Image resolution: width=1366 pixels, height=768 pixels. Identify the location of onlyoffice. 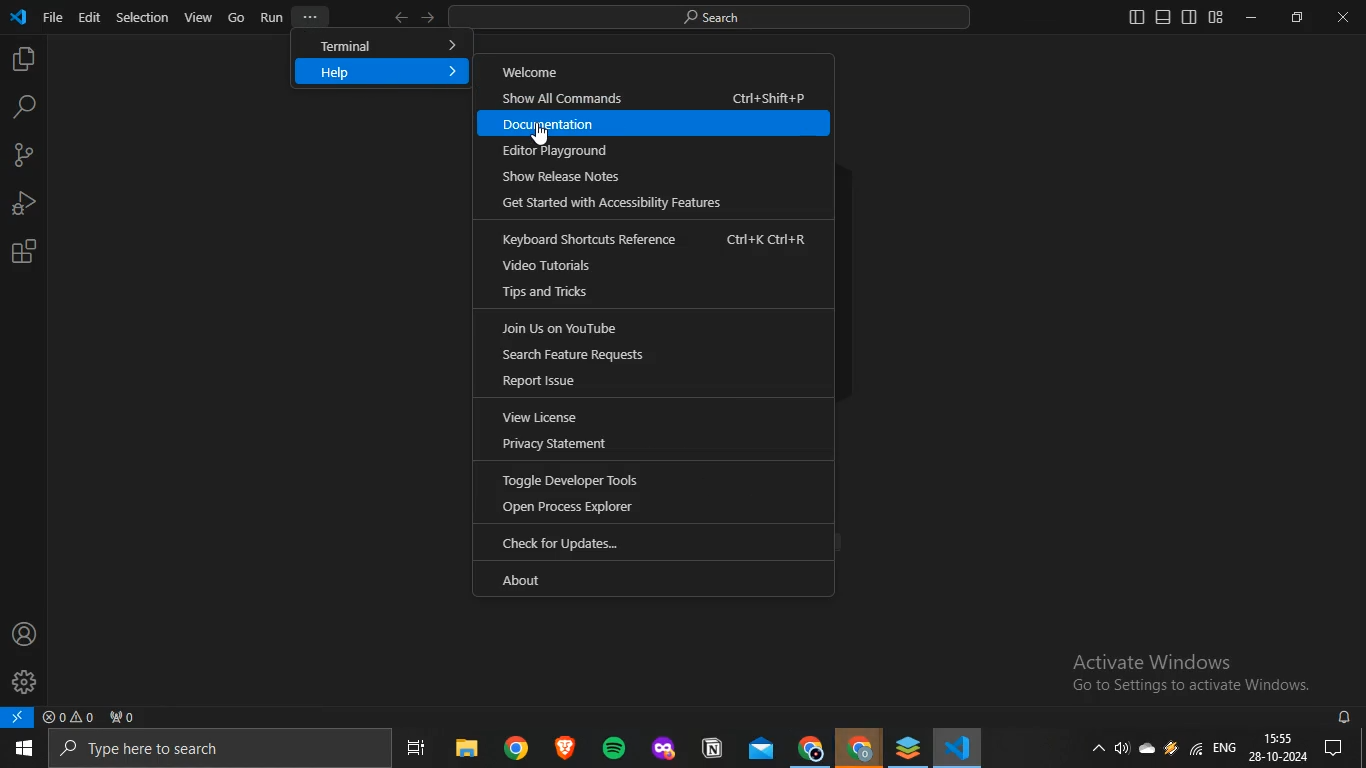
(906, 747).